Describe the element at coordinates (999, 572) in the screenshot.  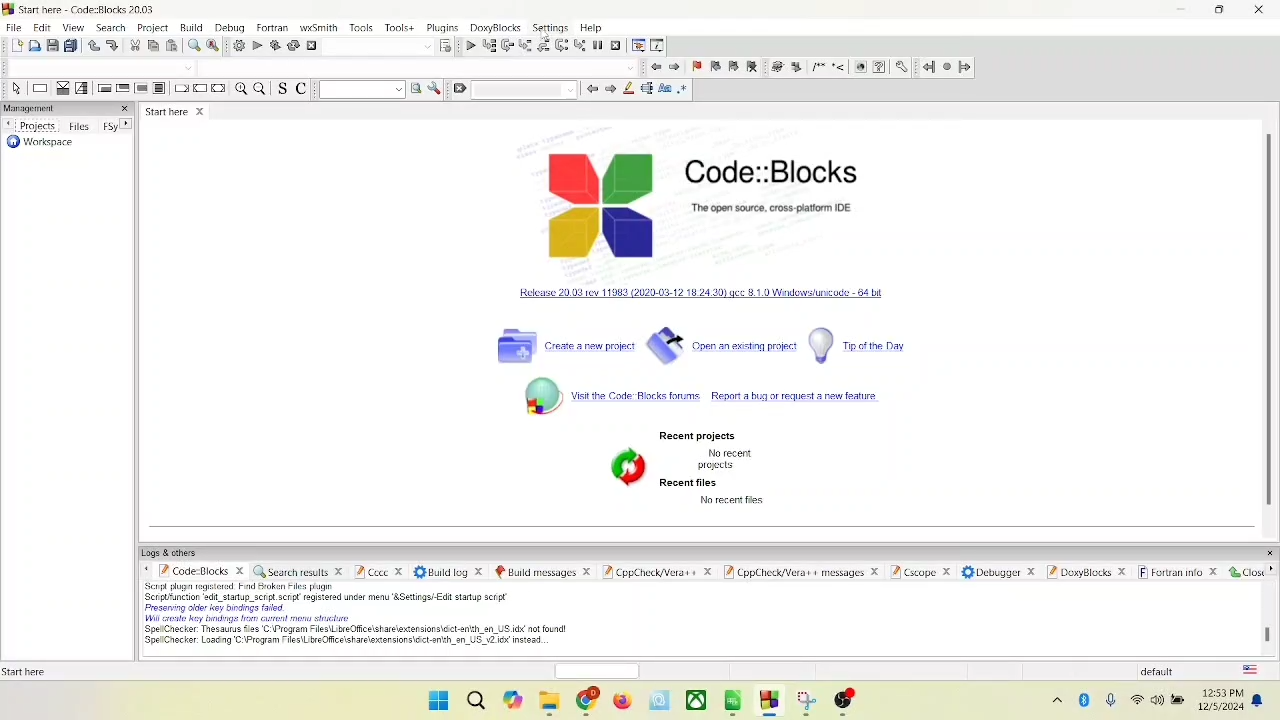
I see `debugger` at that location.